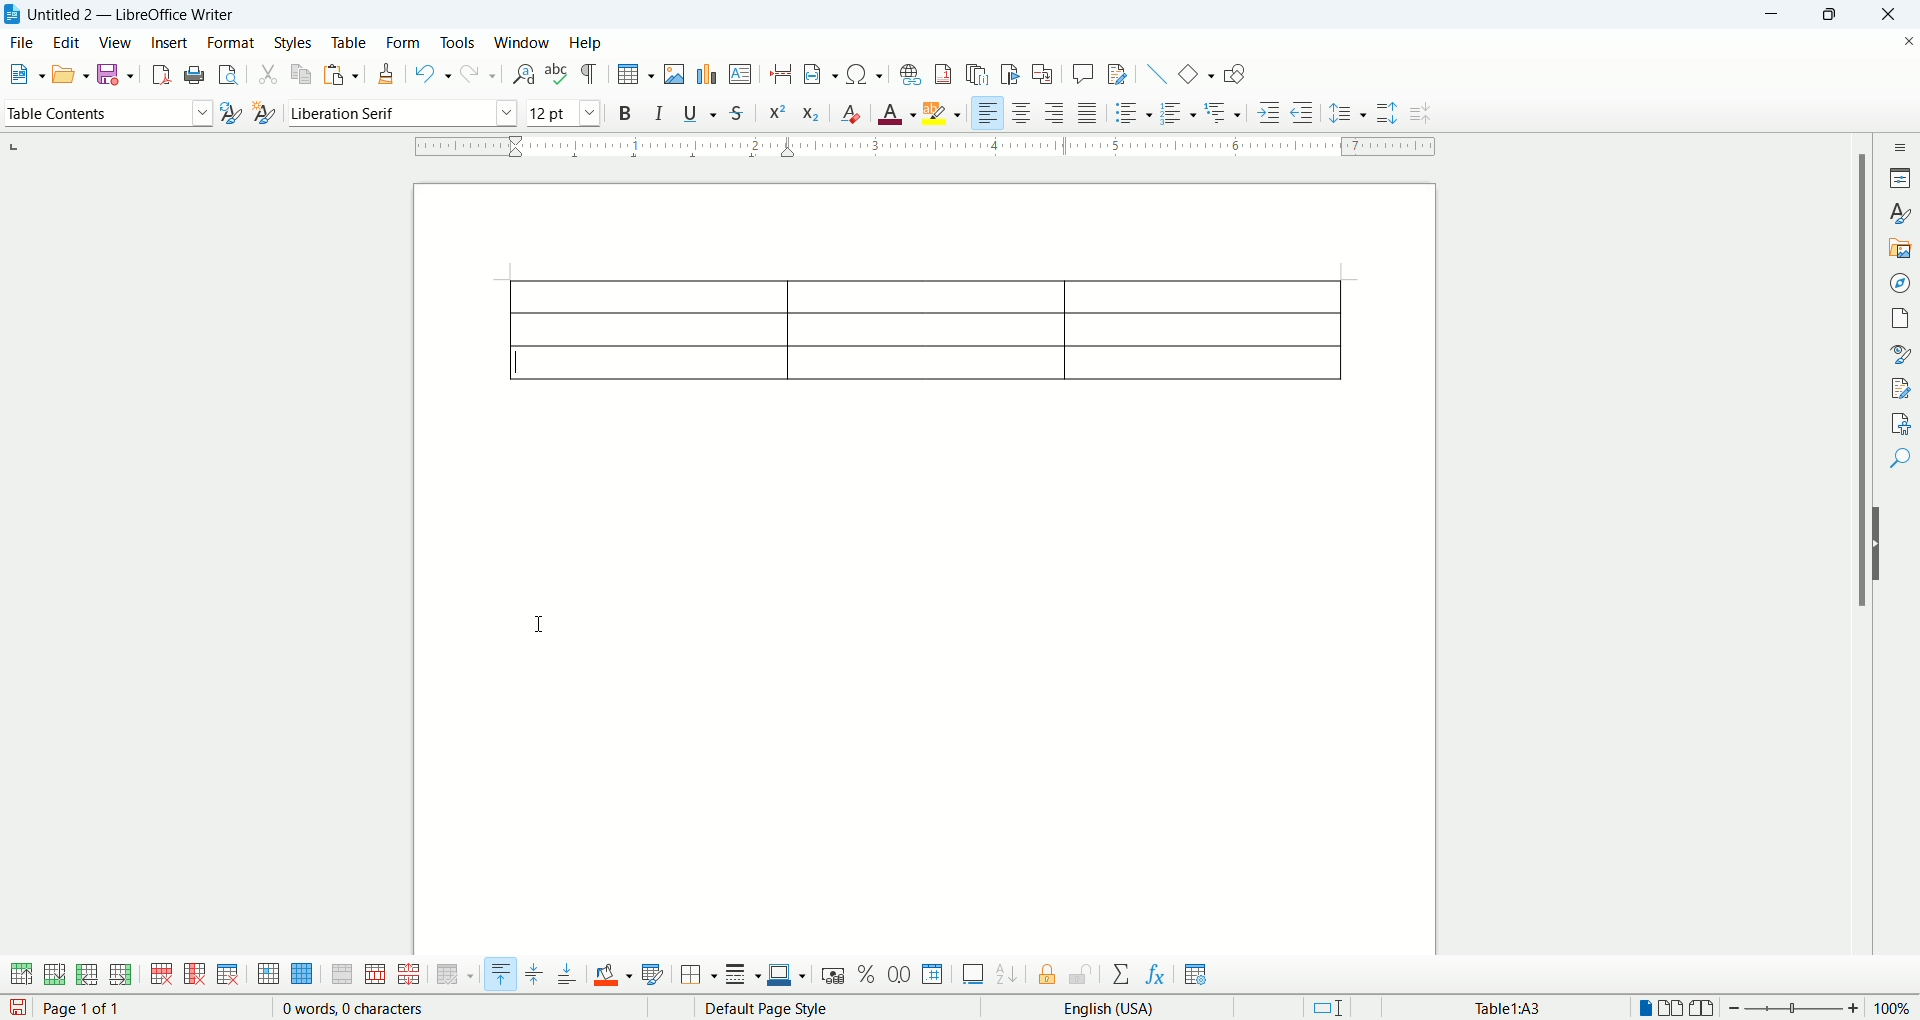  I want to click on styles, so click(295, 44).